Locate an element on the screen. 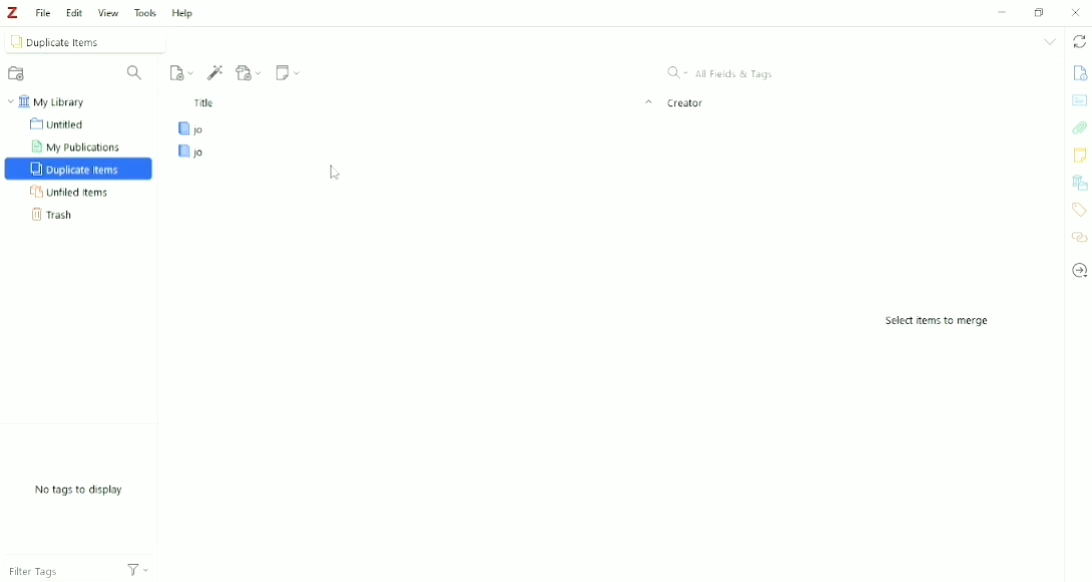 The image size is (1092, 582). Libraries and Collections is located at coordinates (1080, 181).